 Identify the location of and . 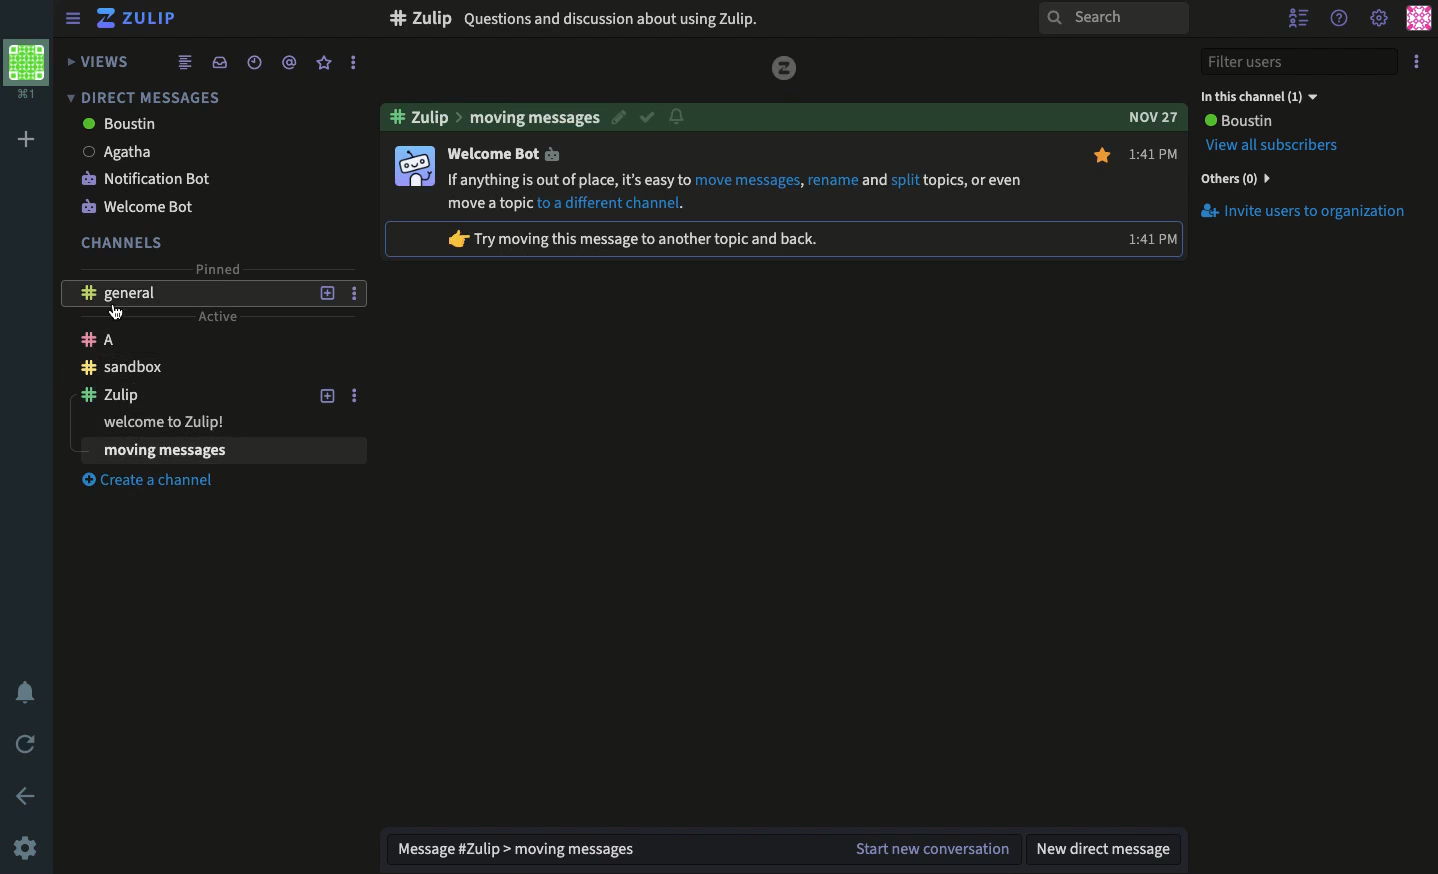
(876, 180).